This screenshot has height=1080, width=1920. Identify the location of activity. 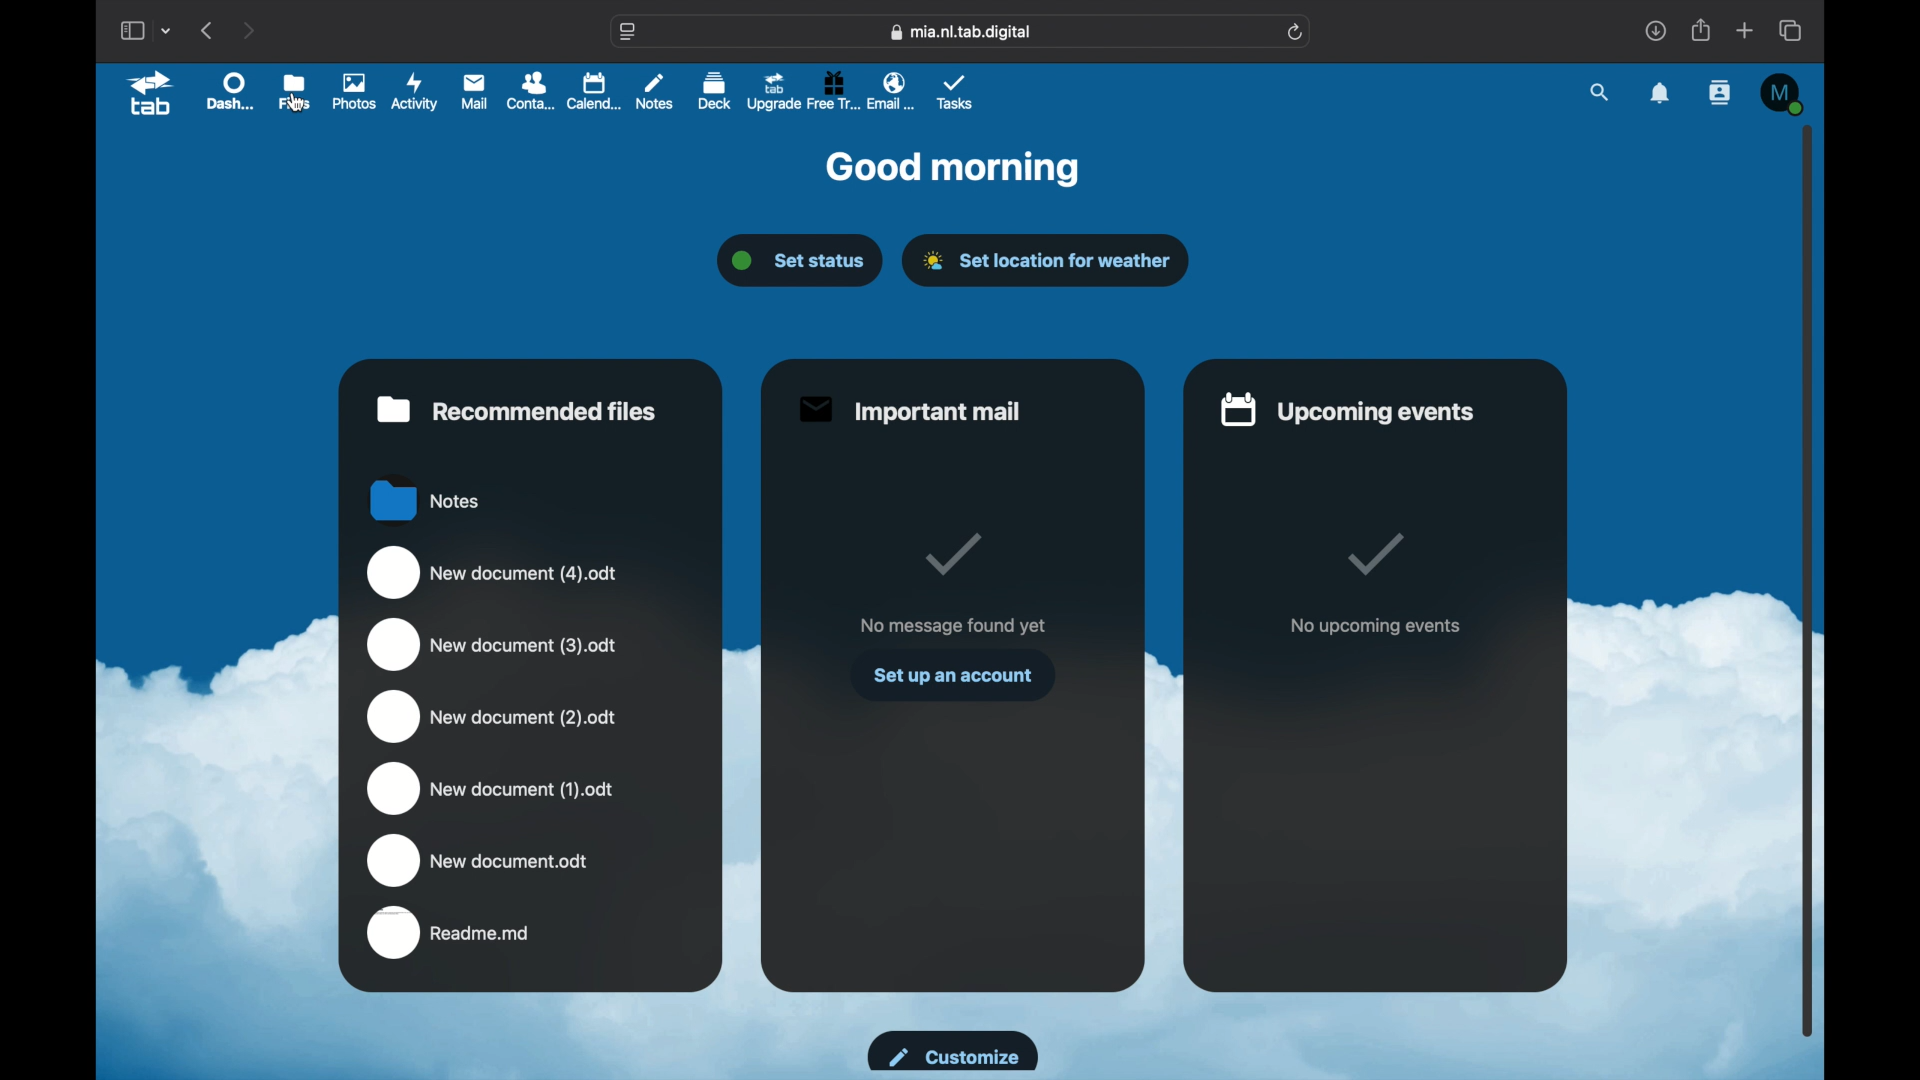
(415, 93).